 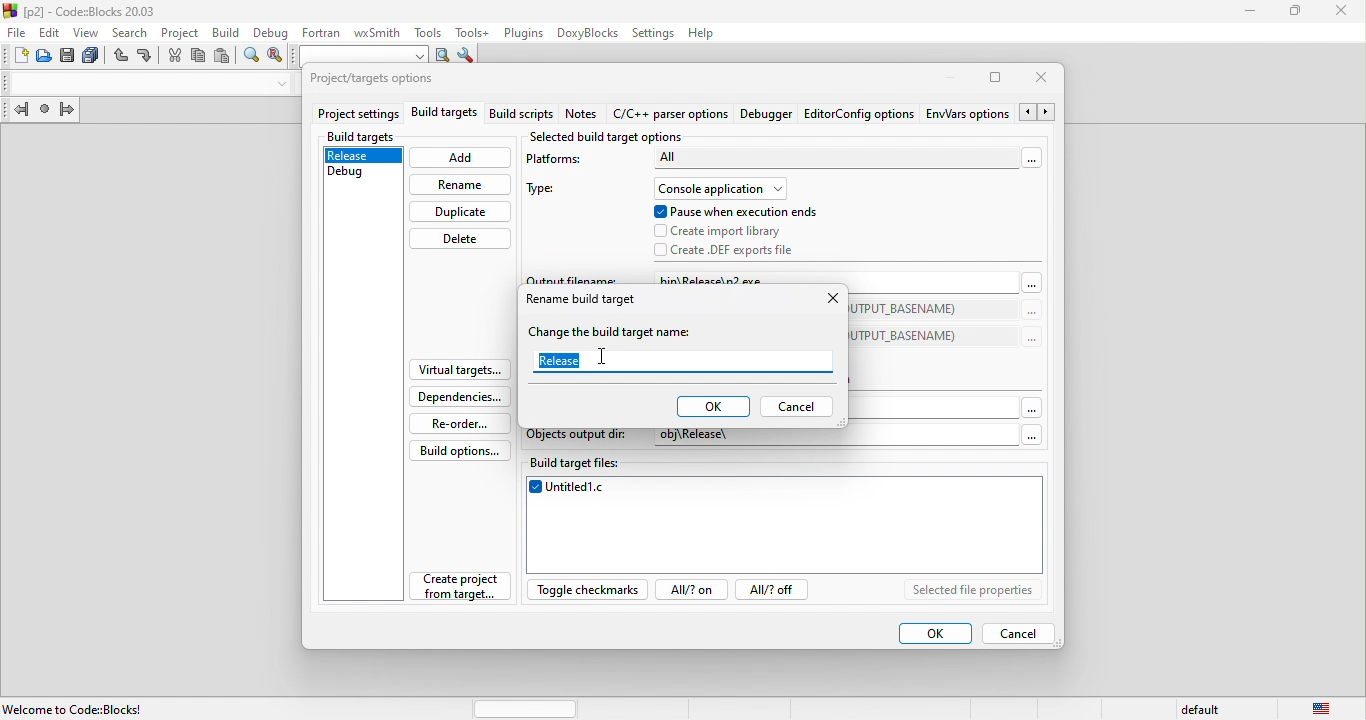 What do you see at coordinates (1323, 709) in the screenshot?
I see `united state` at bounding box center [1323, 709].